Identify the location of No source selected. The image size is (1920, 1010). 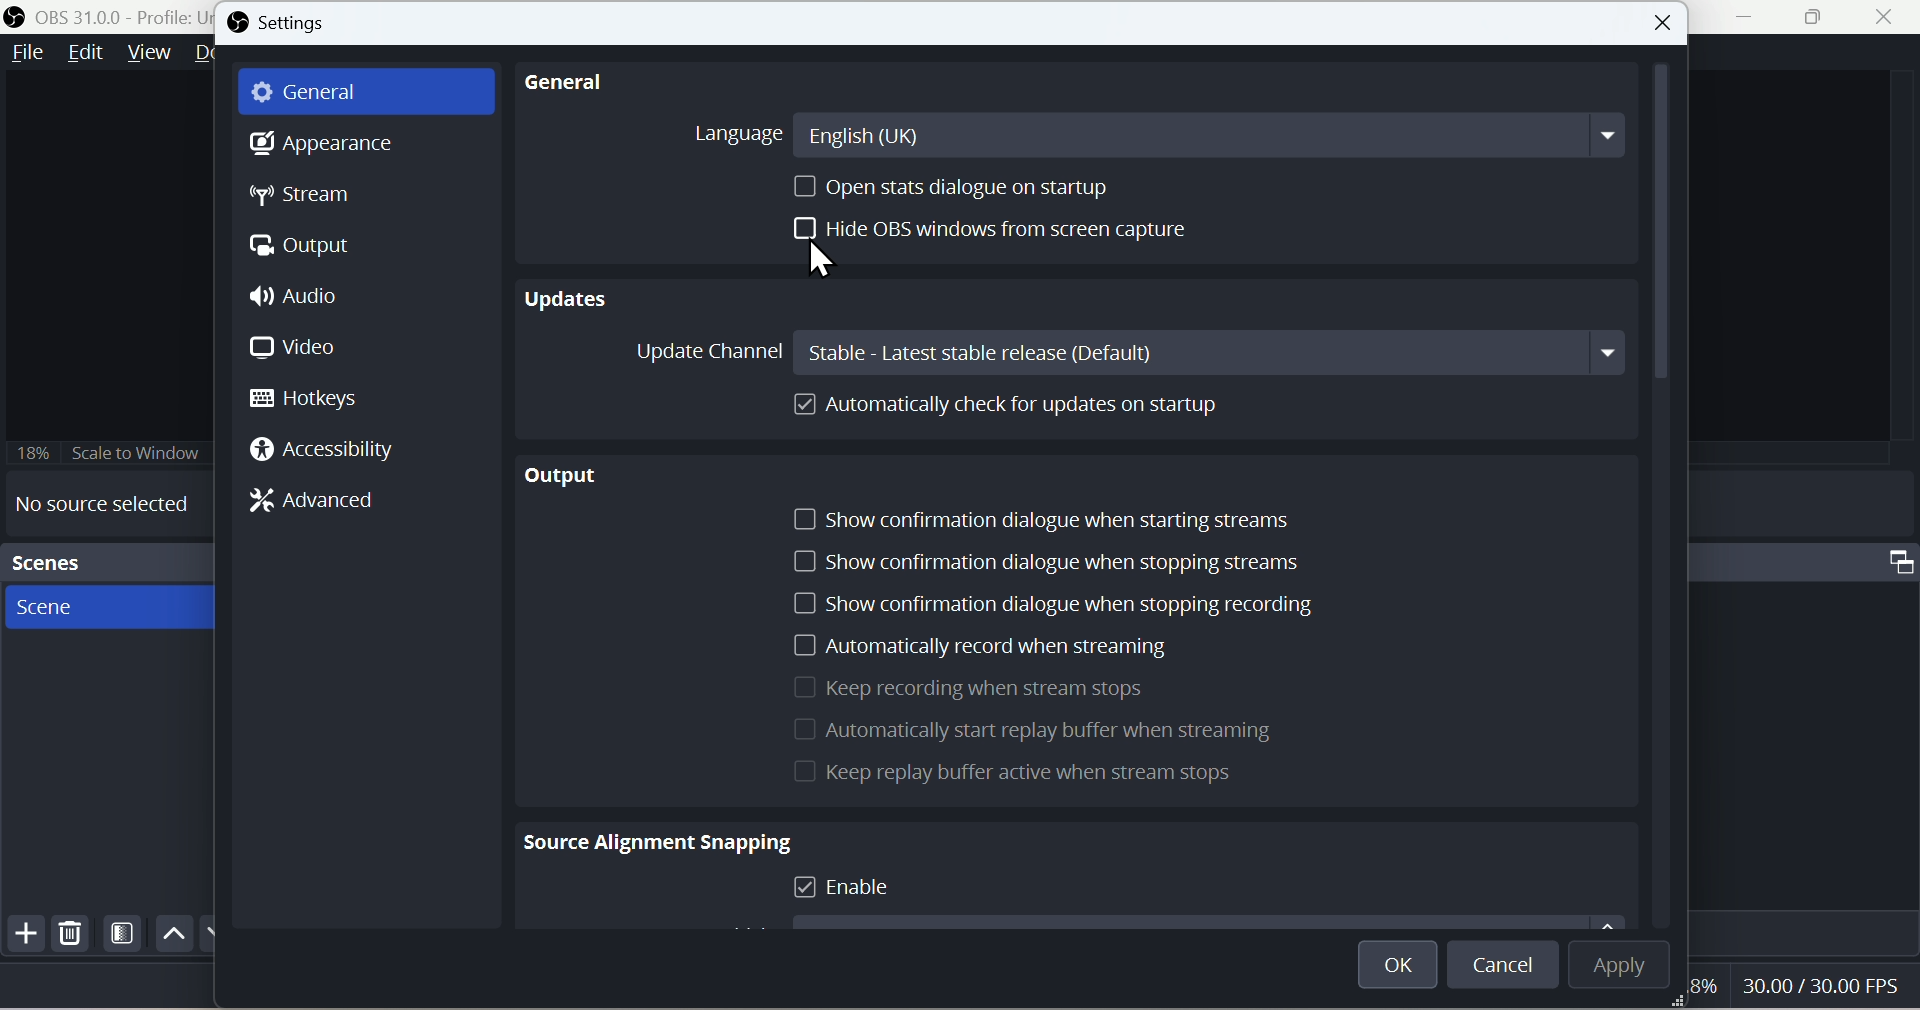
(108, 506).